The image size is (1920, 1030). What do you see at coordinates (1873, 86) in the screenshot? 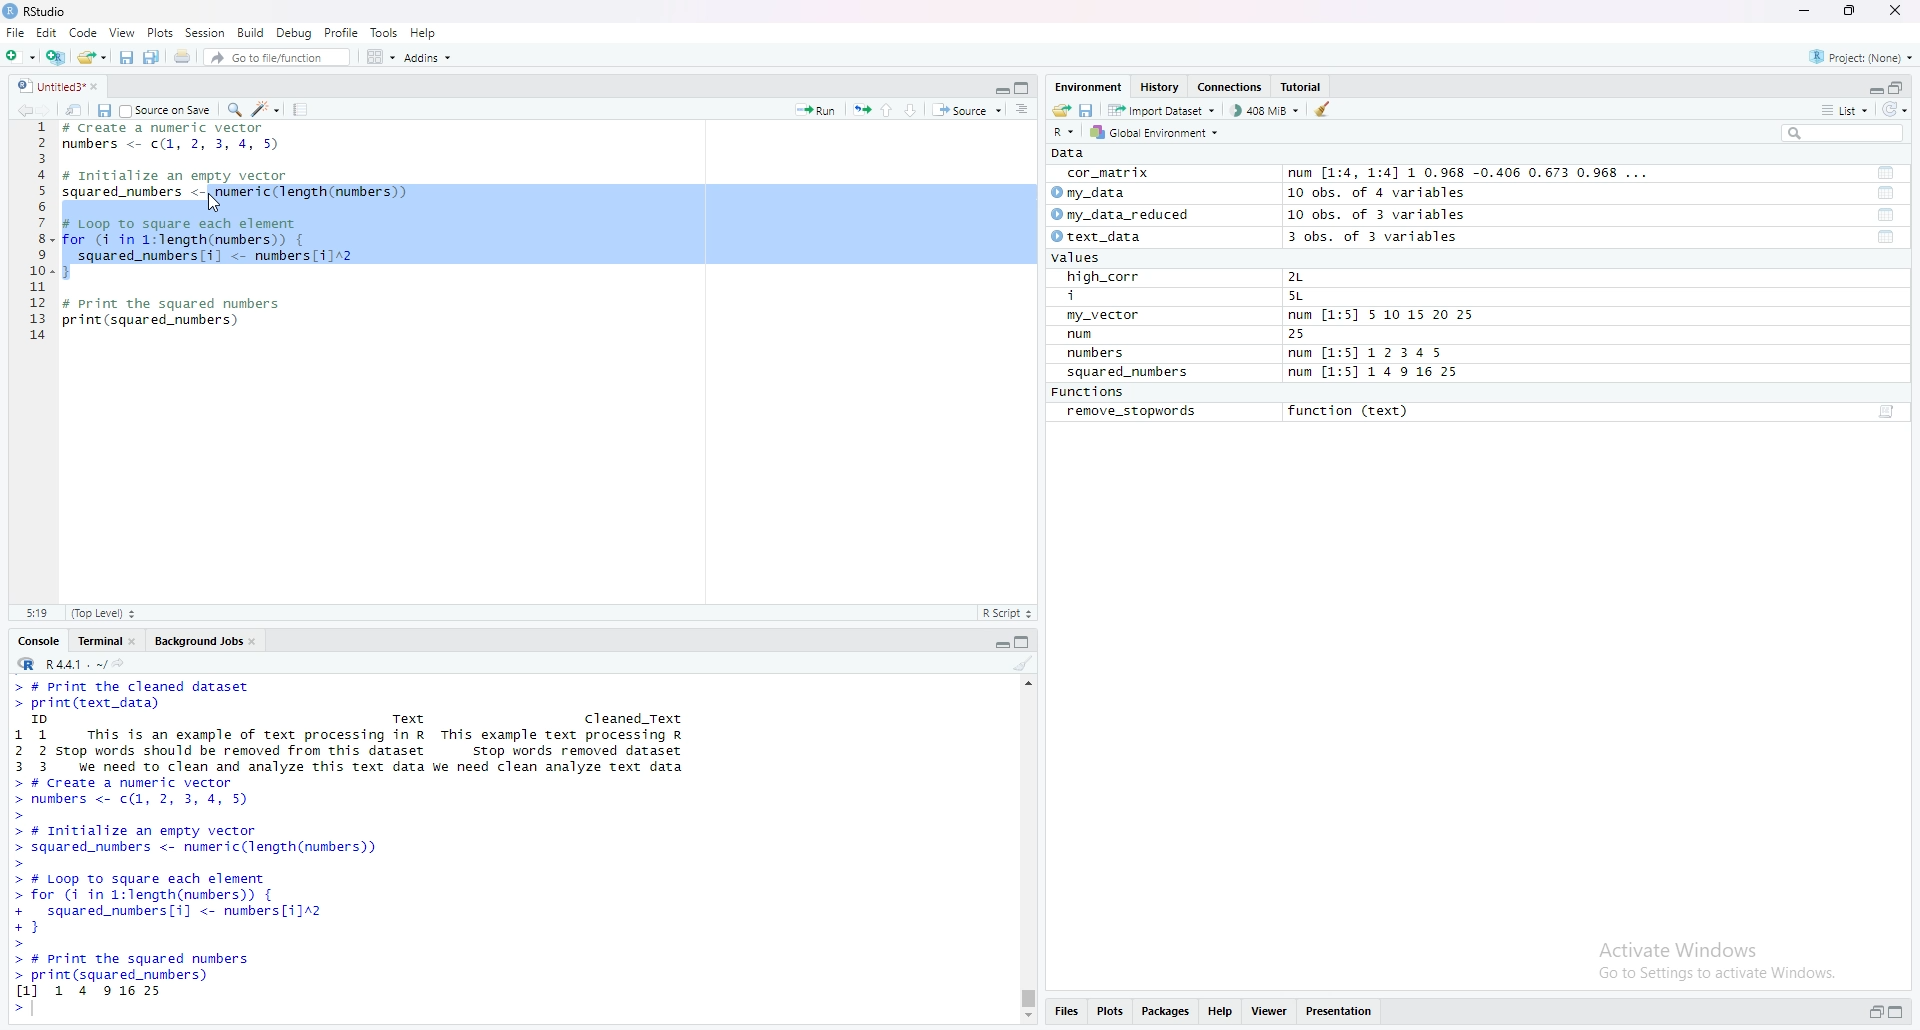
I see `minimize` at bounding box center [1873, 86].